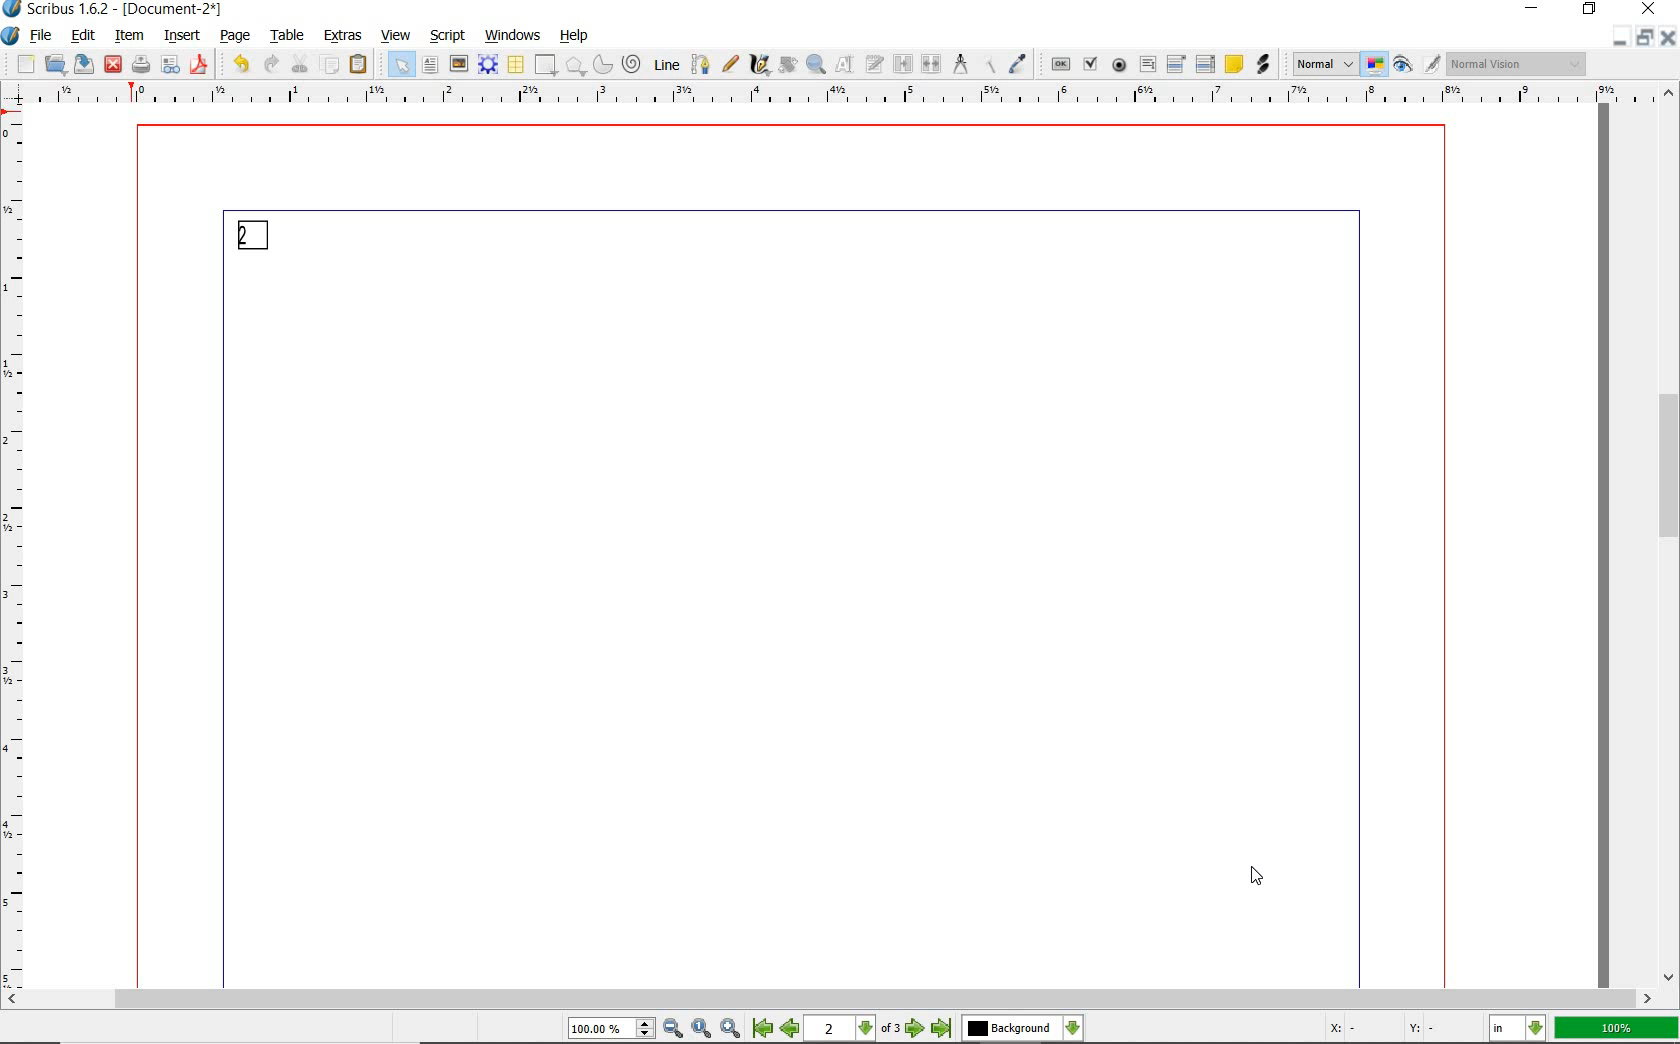 The width and height of the screenshot is (1680, 1044). Describe the element at coordinates (358, 67) in the screenshot. I see `paste` at that location.